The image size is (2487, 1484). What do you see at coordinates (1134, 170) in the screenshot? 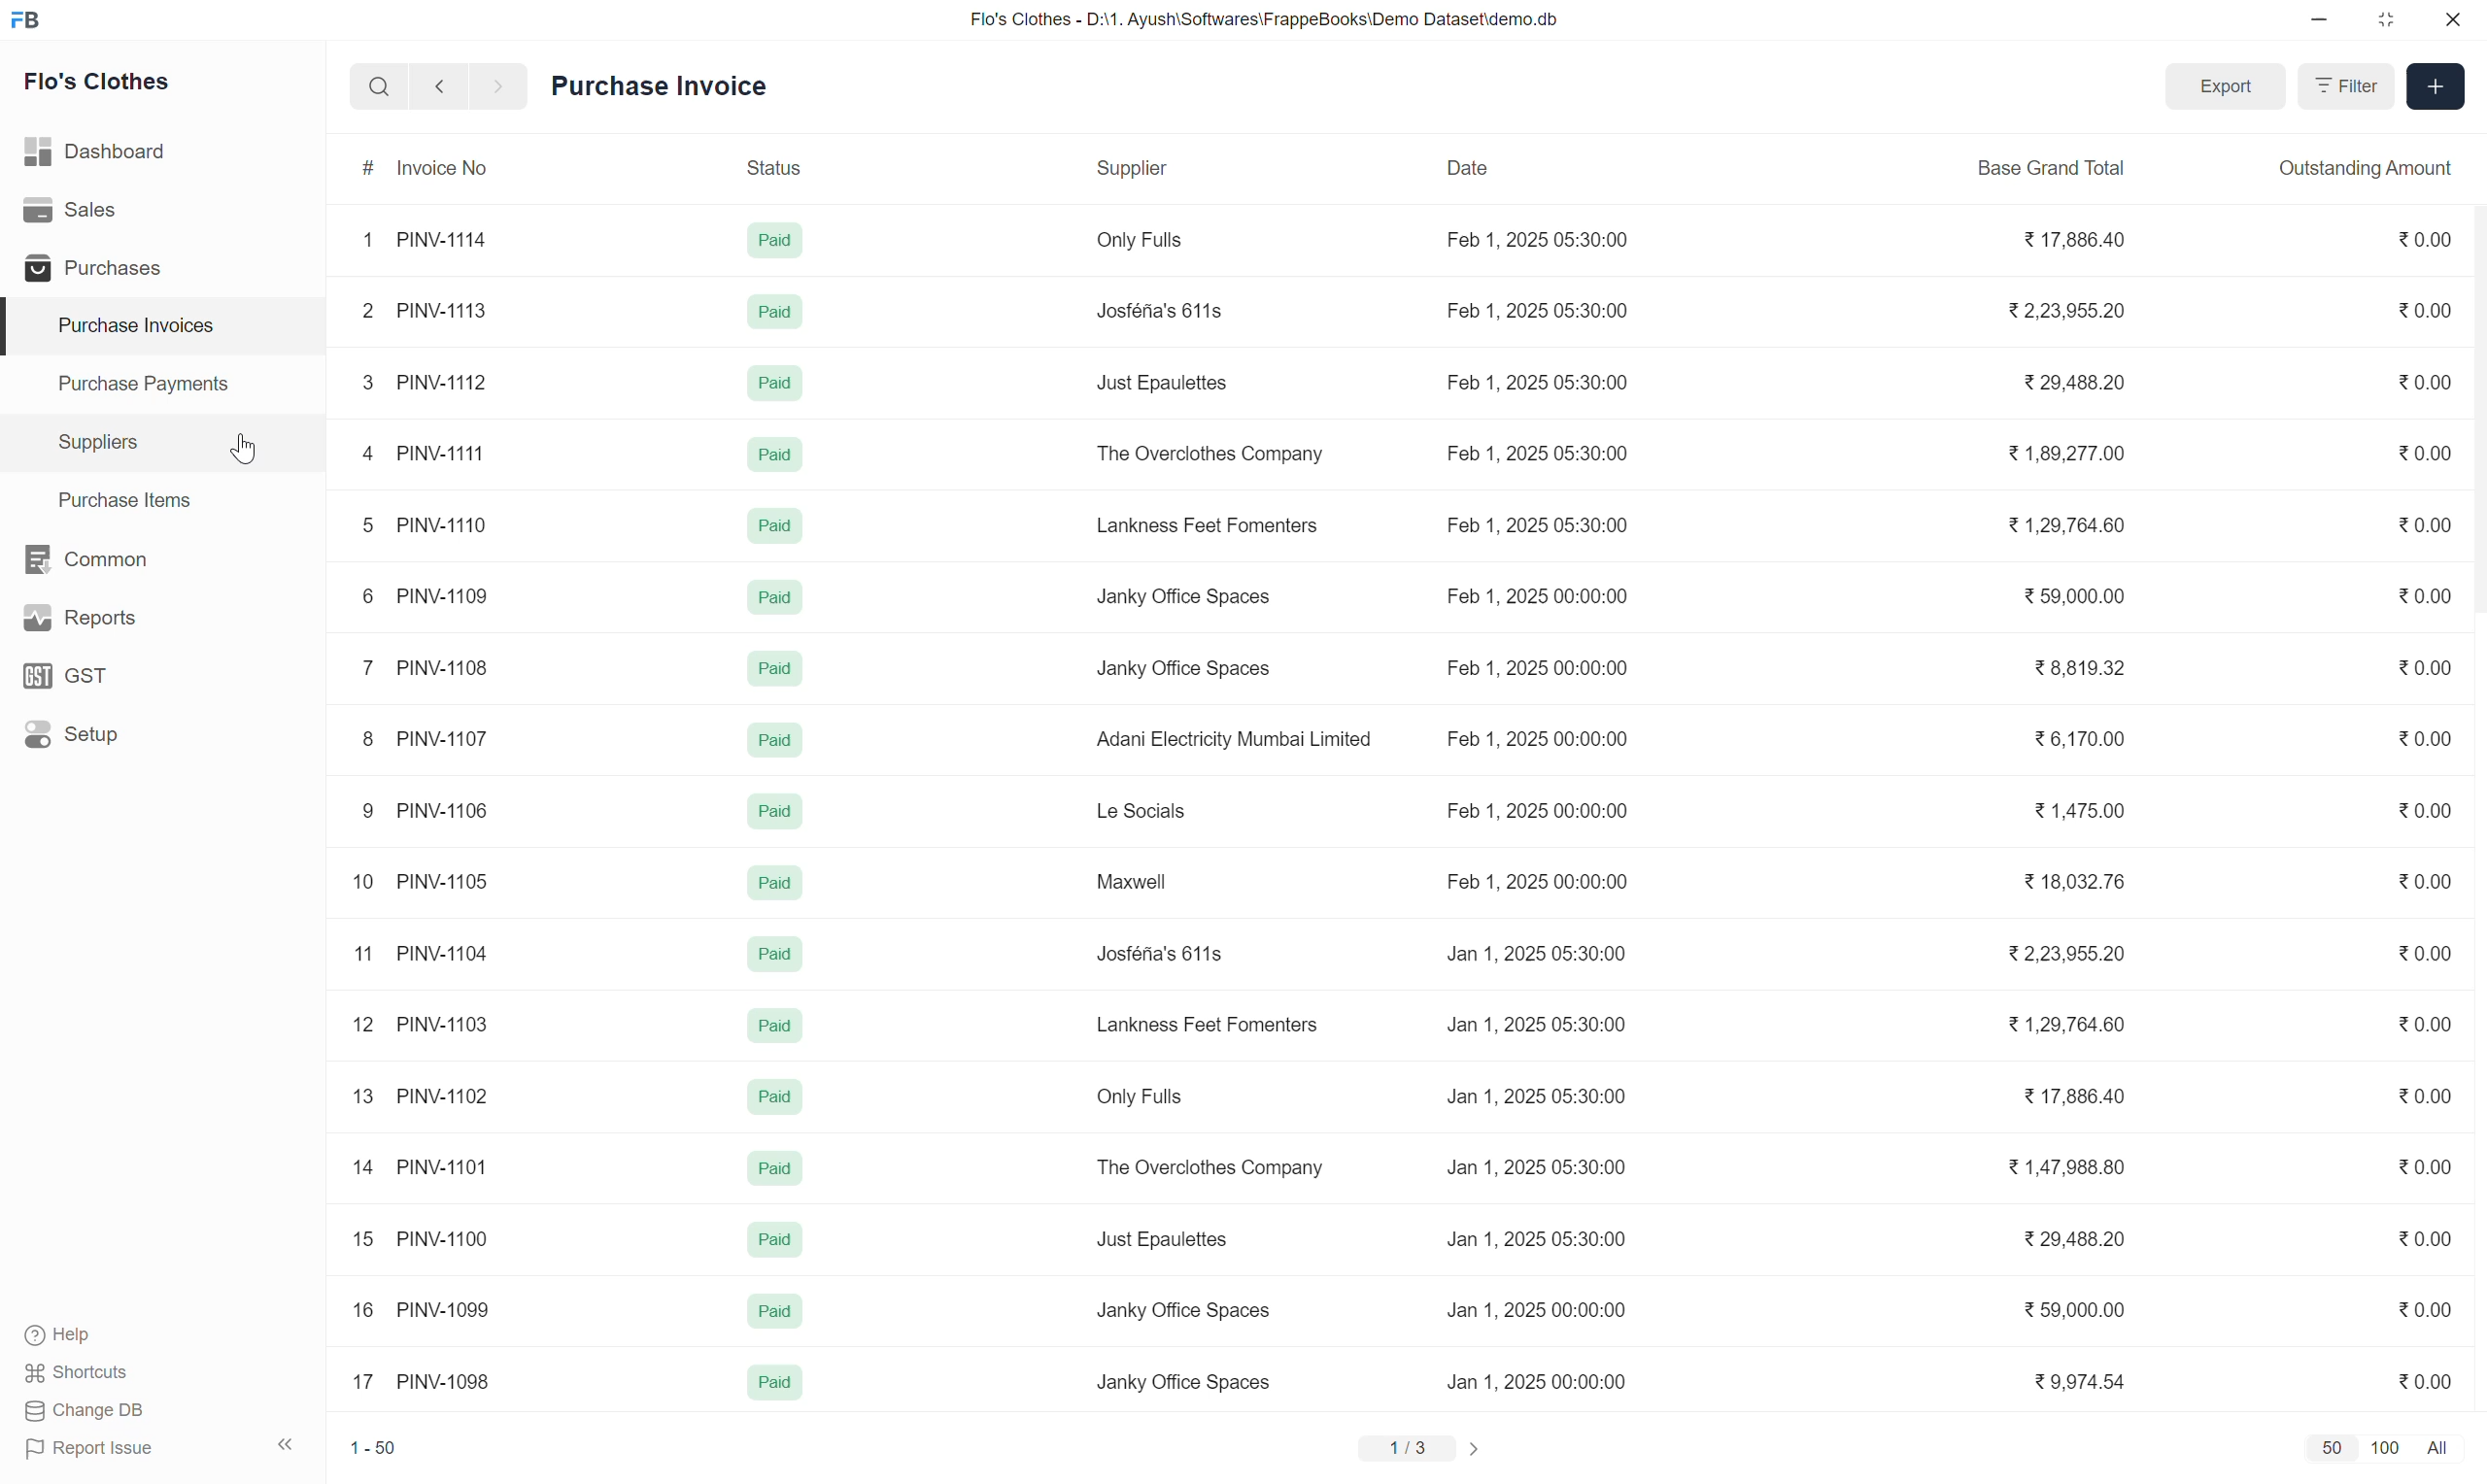
I see `Supplier` at bounding box center [1134, 170].